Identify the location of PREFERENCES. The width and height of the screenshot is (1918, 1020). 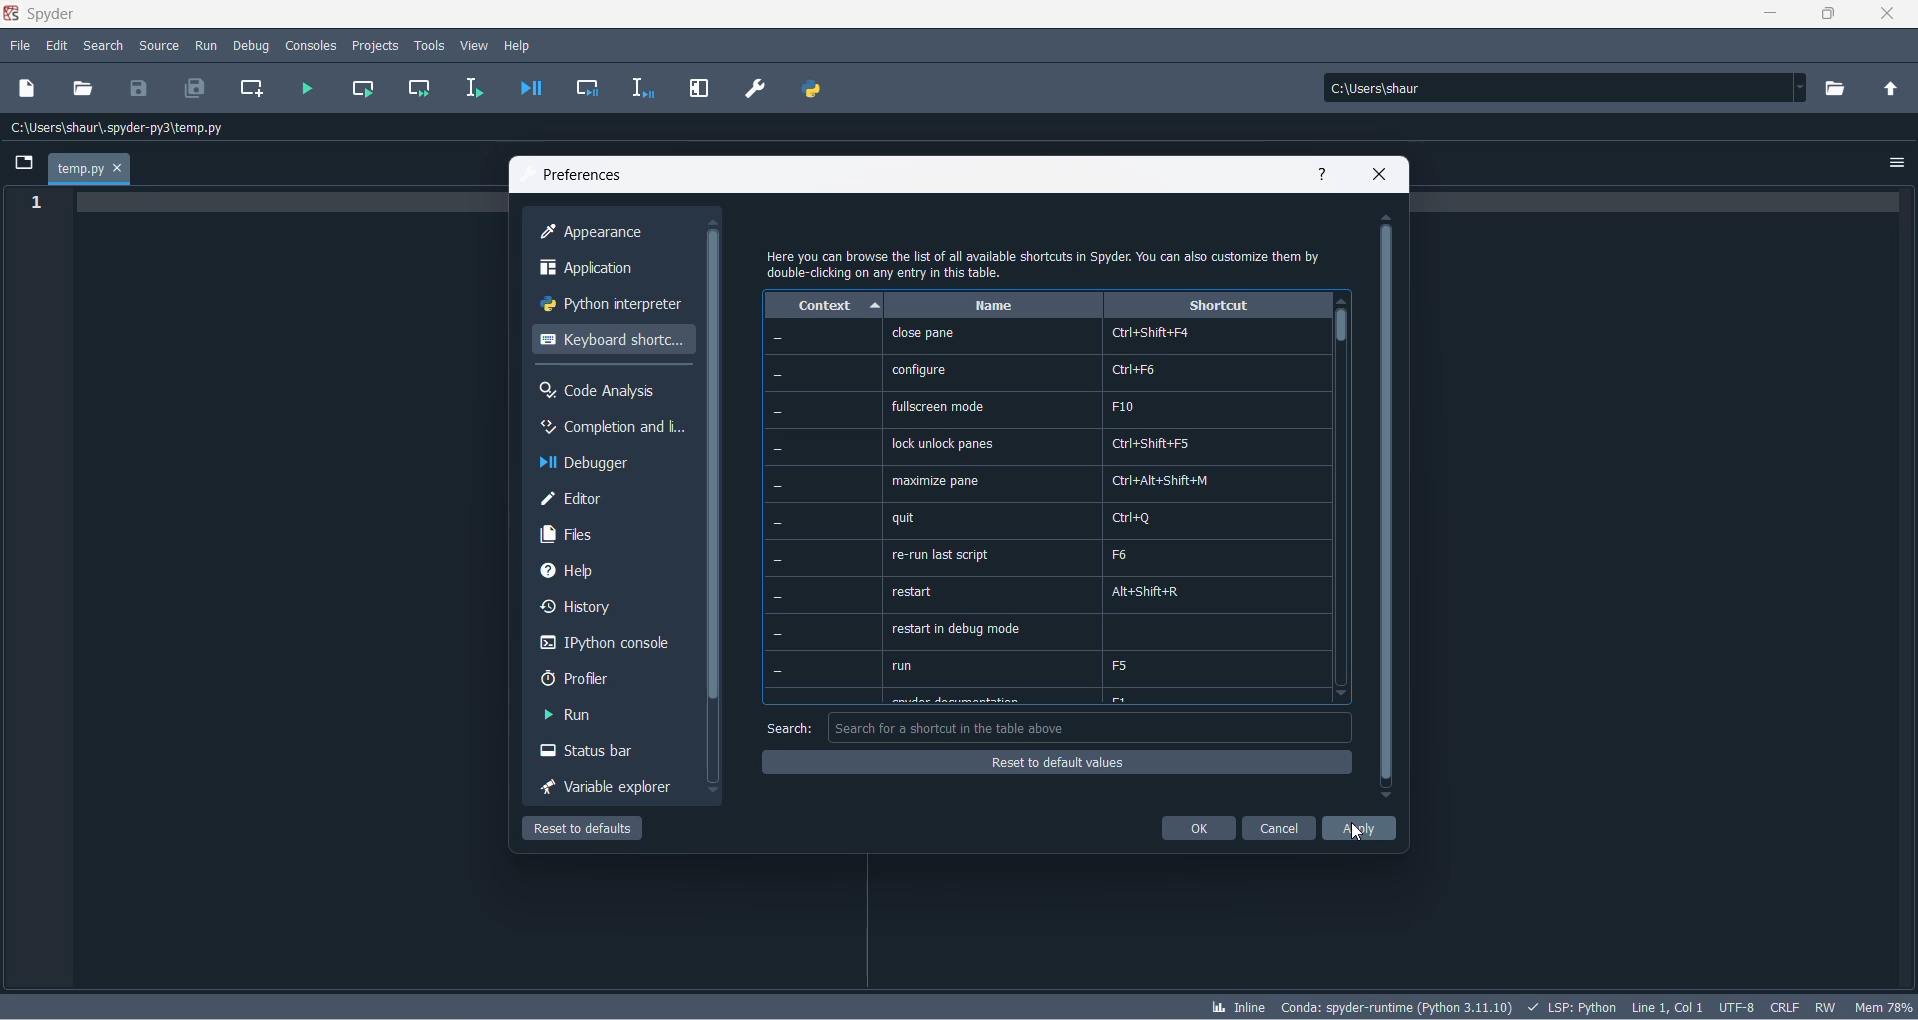
(757, 89).